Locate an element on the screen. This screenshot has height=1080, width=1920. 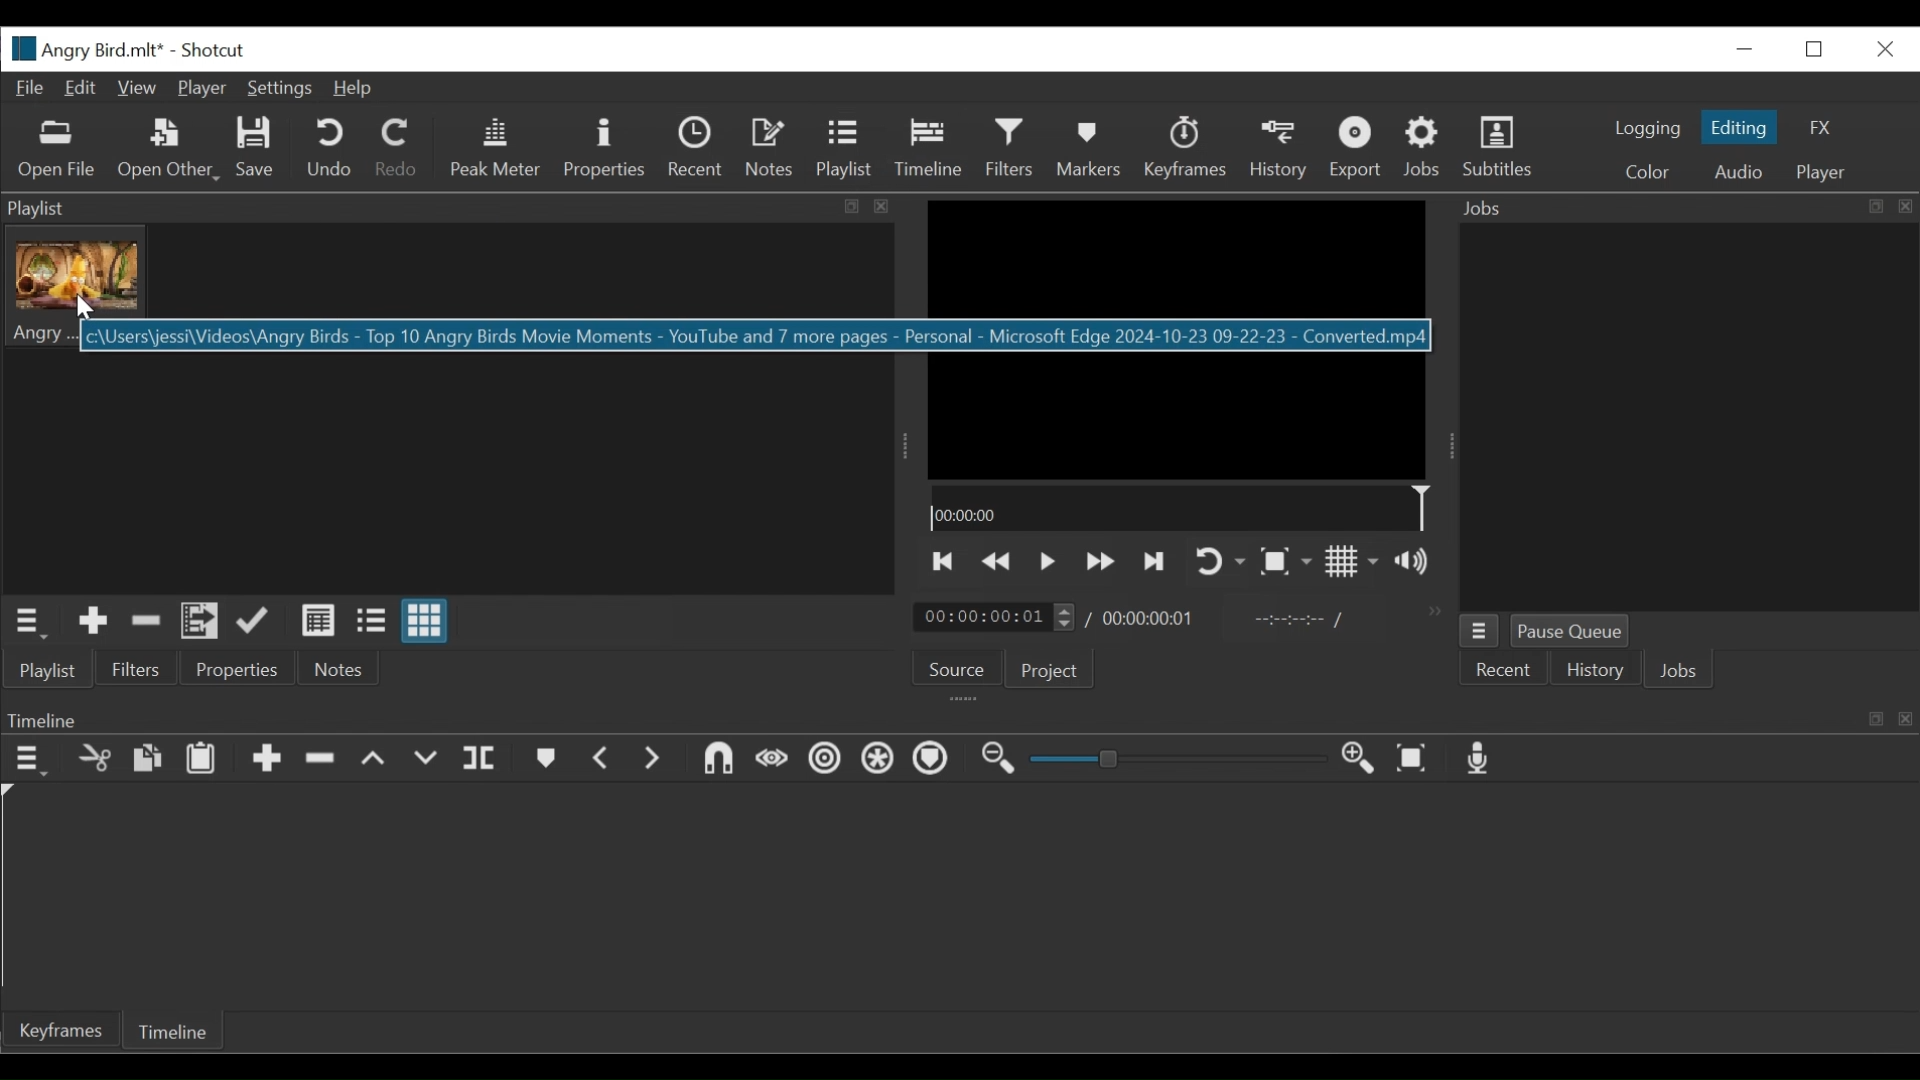
Edit is located at coordinates (83, 88).